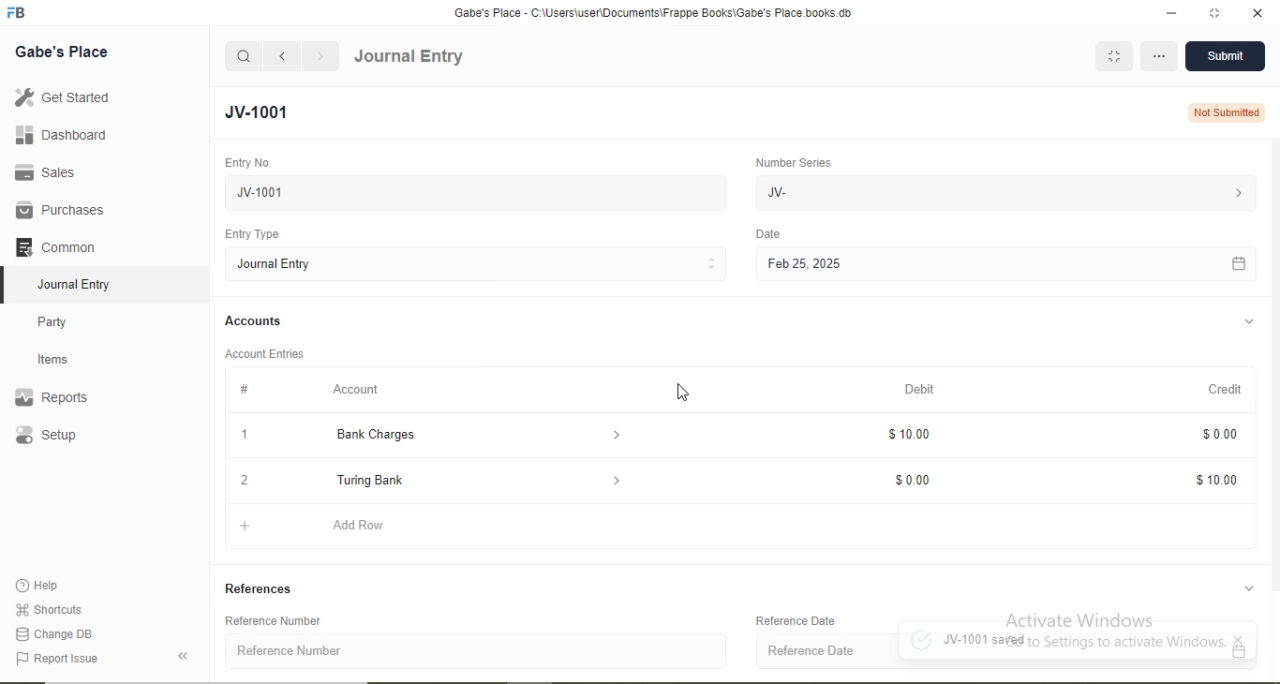 The width and height of the screenshot is (1280, 684). Describe the element at coordinates (1219, 388) in the screenshot. I see `Credit` at that location.